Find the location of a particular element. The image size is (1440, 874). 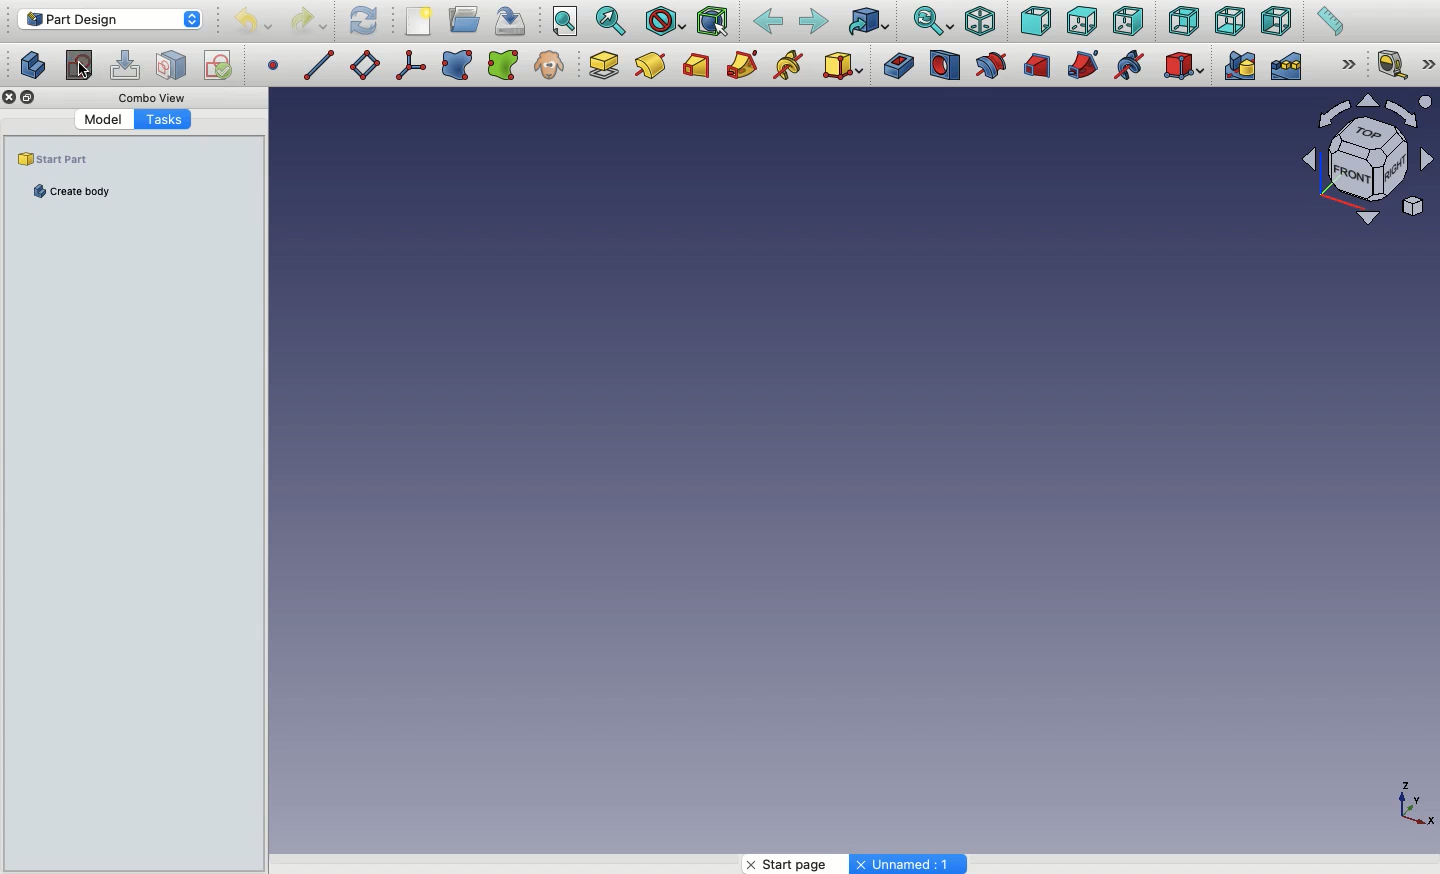

Datum point is located at coordinates (274, 63).